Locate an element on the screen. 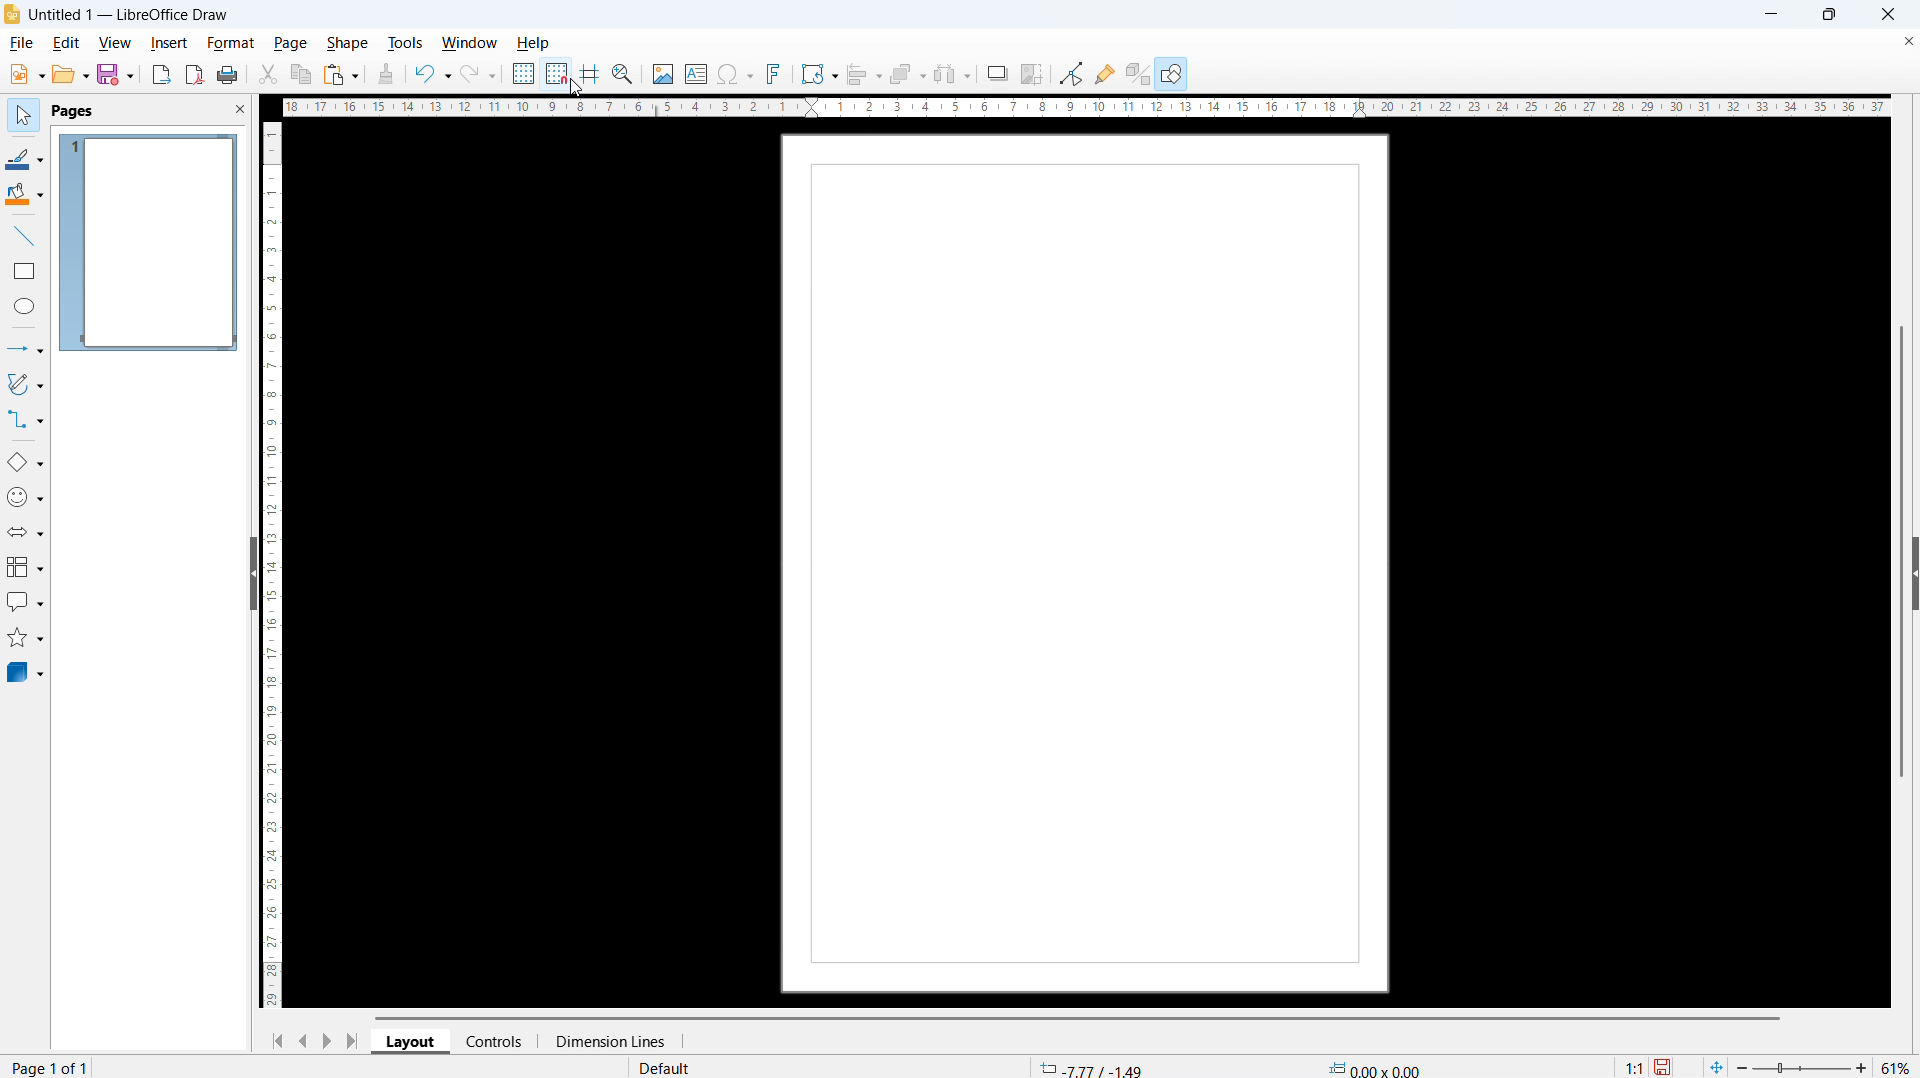 Image resolution: width=1920 pixels, height=1078 pixels. Arrange  is located at coordinates (907, 74).